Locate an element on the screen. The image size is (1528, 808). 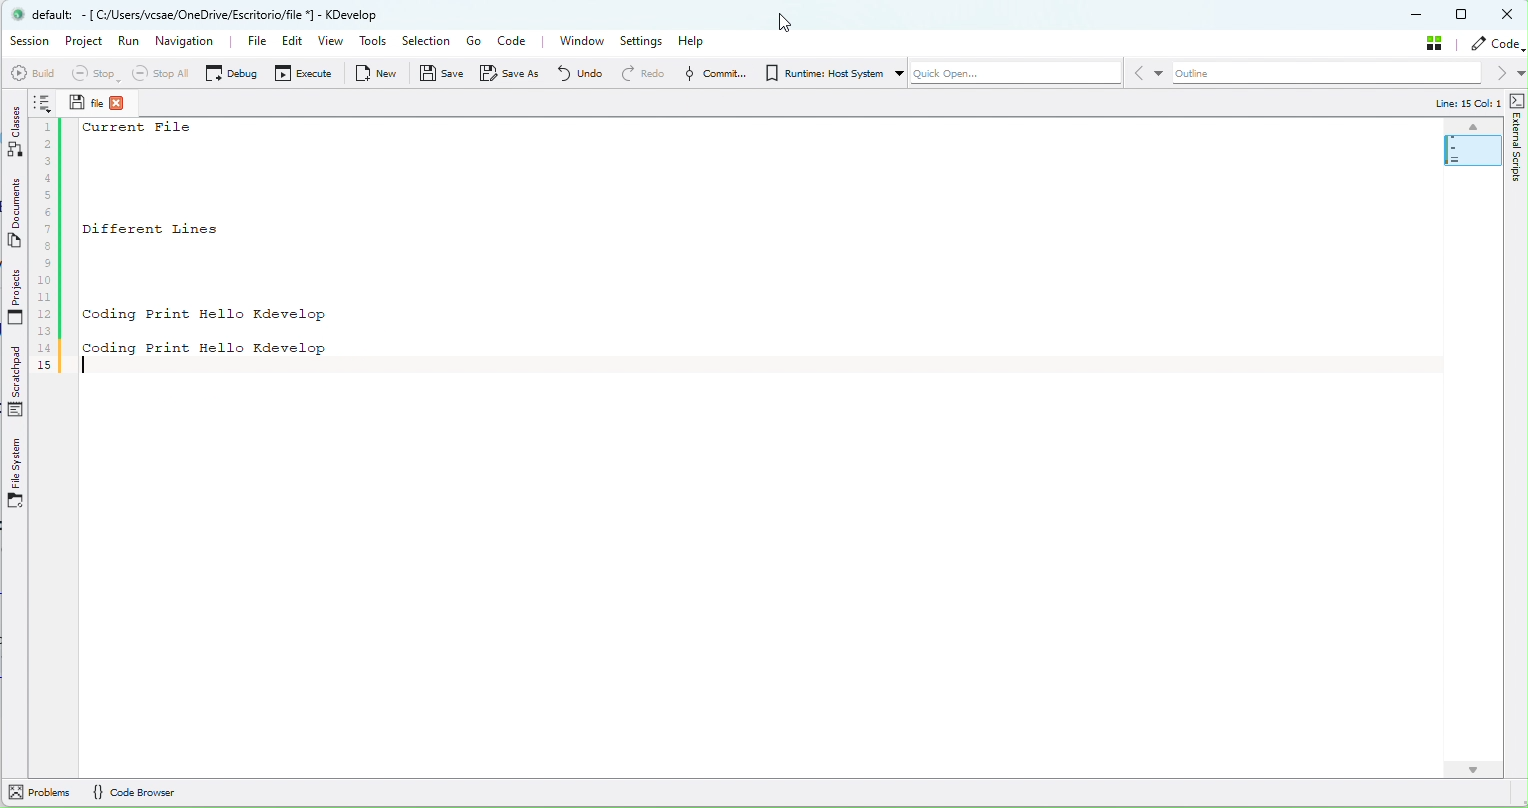
Classes is located at coordinates (16, 130).